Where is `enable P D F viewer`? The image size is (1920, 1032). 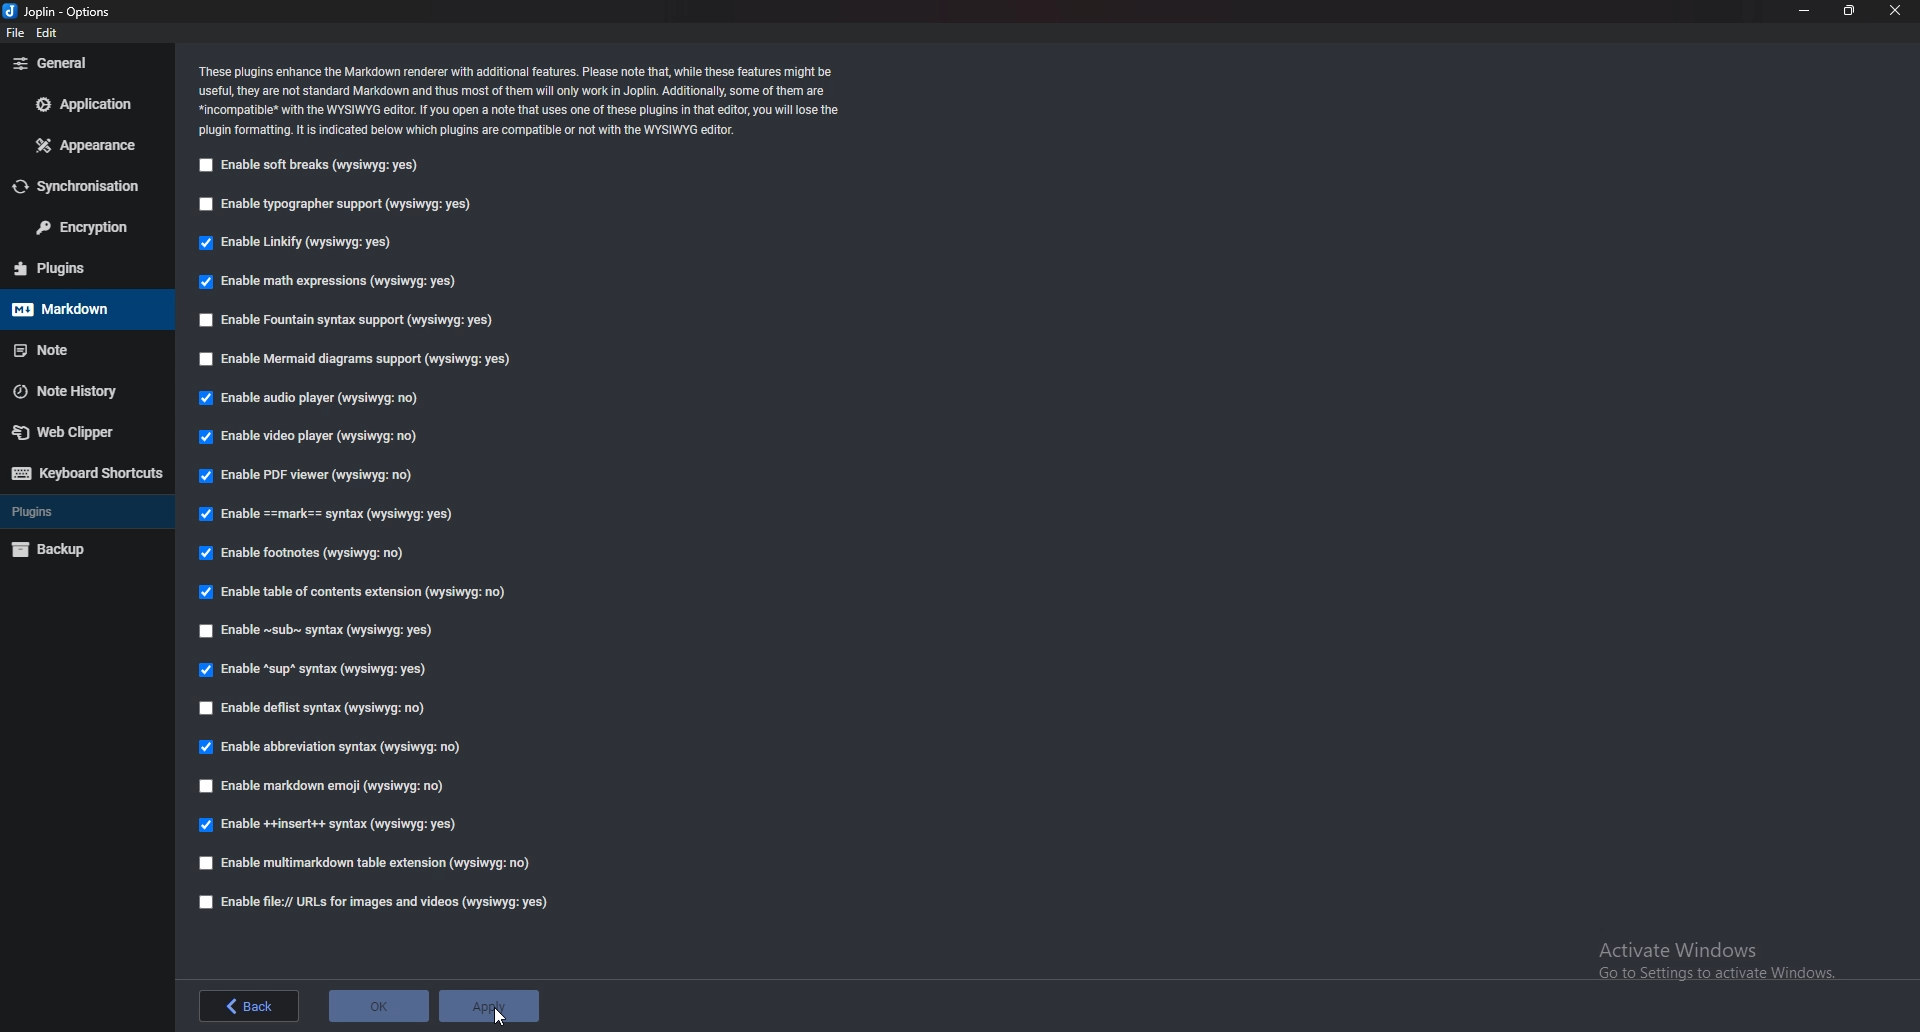
enable P D F viewer is located at coordinates (306, 473).